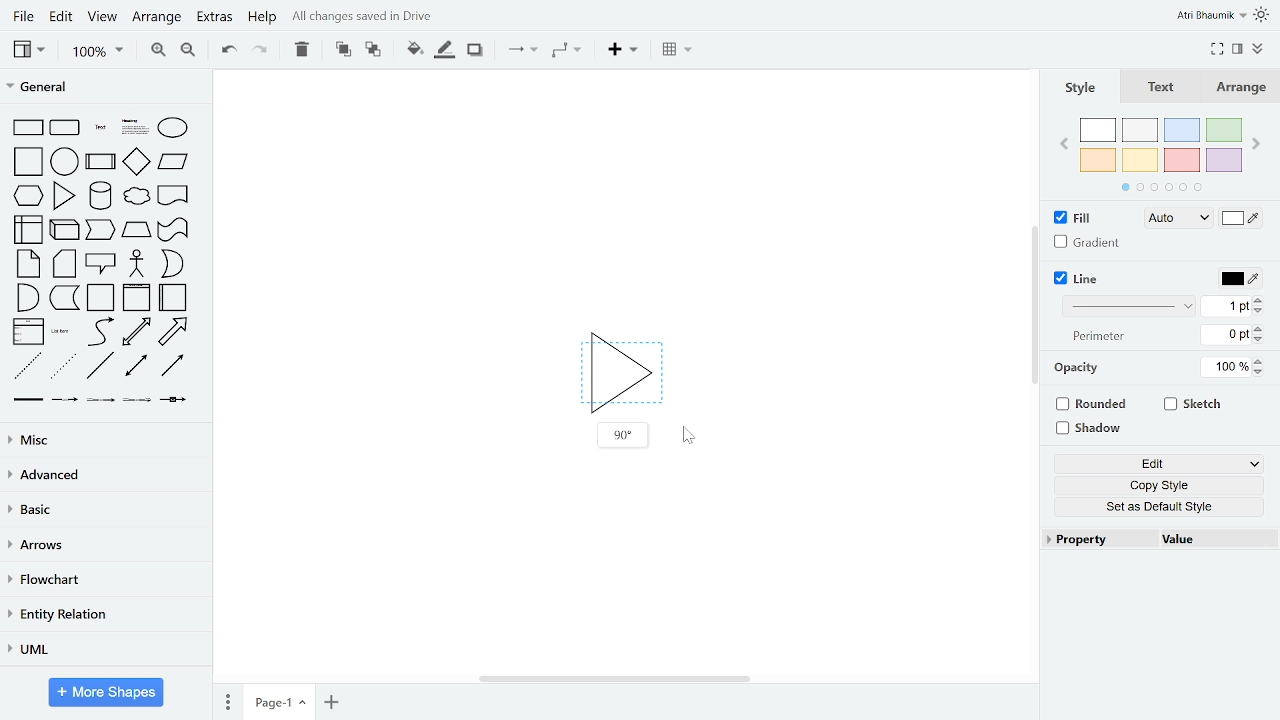  Describe the element at coordinates (26, 298) in the screenshot. I see `and` at that location.